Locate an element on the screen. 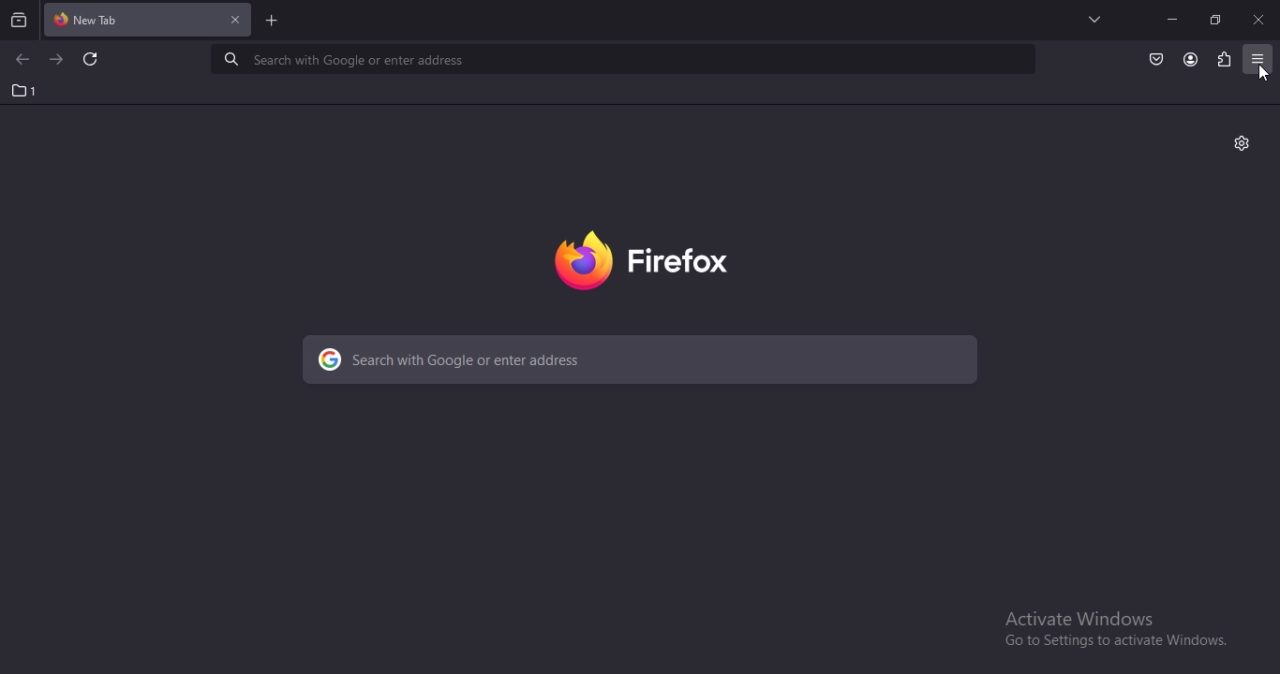 This screenshot has height=674, width=1280. search with google or enter address is located at coordinates (618, 59).